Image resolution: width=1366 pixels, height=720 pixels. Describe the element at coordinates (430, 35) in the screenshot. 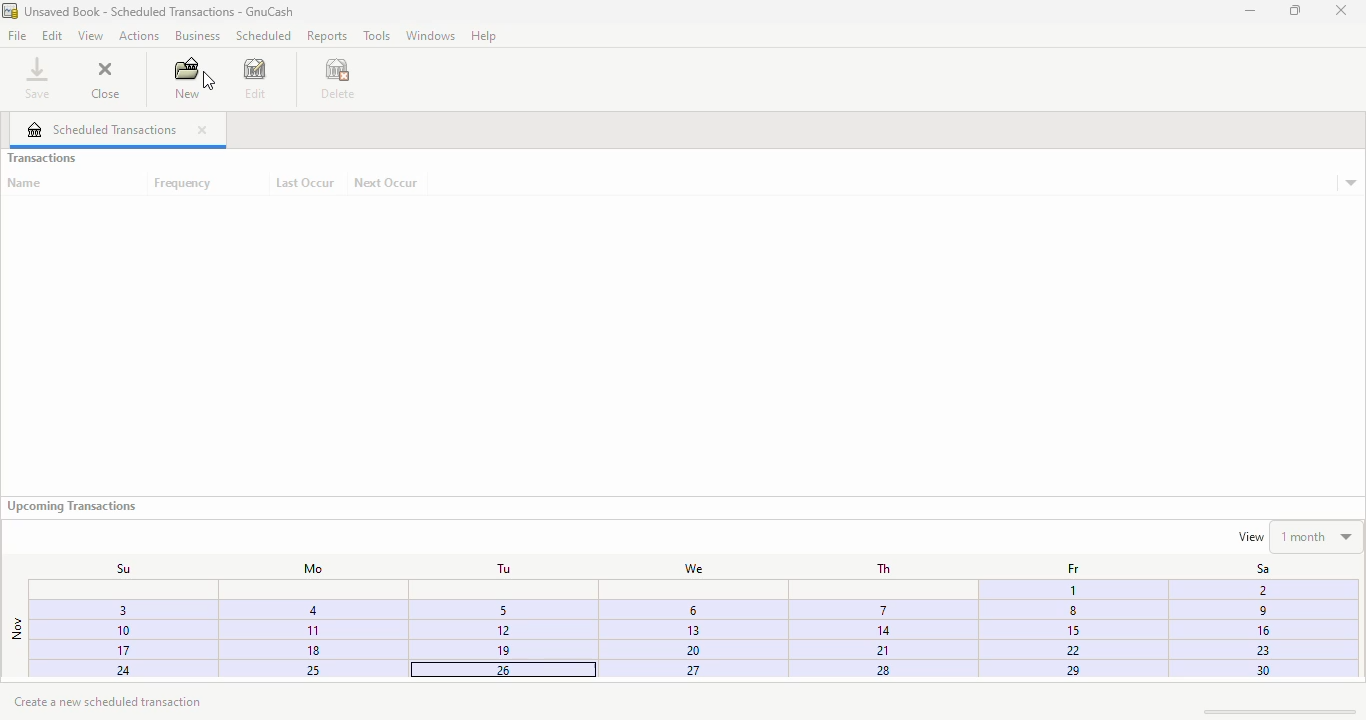

I see `windows` at that location.